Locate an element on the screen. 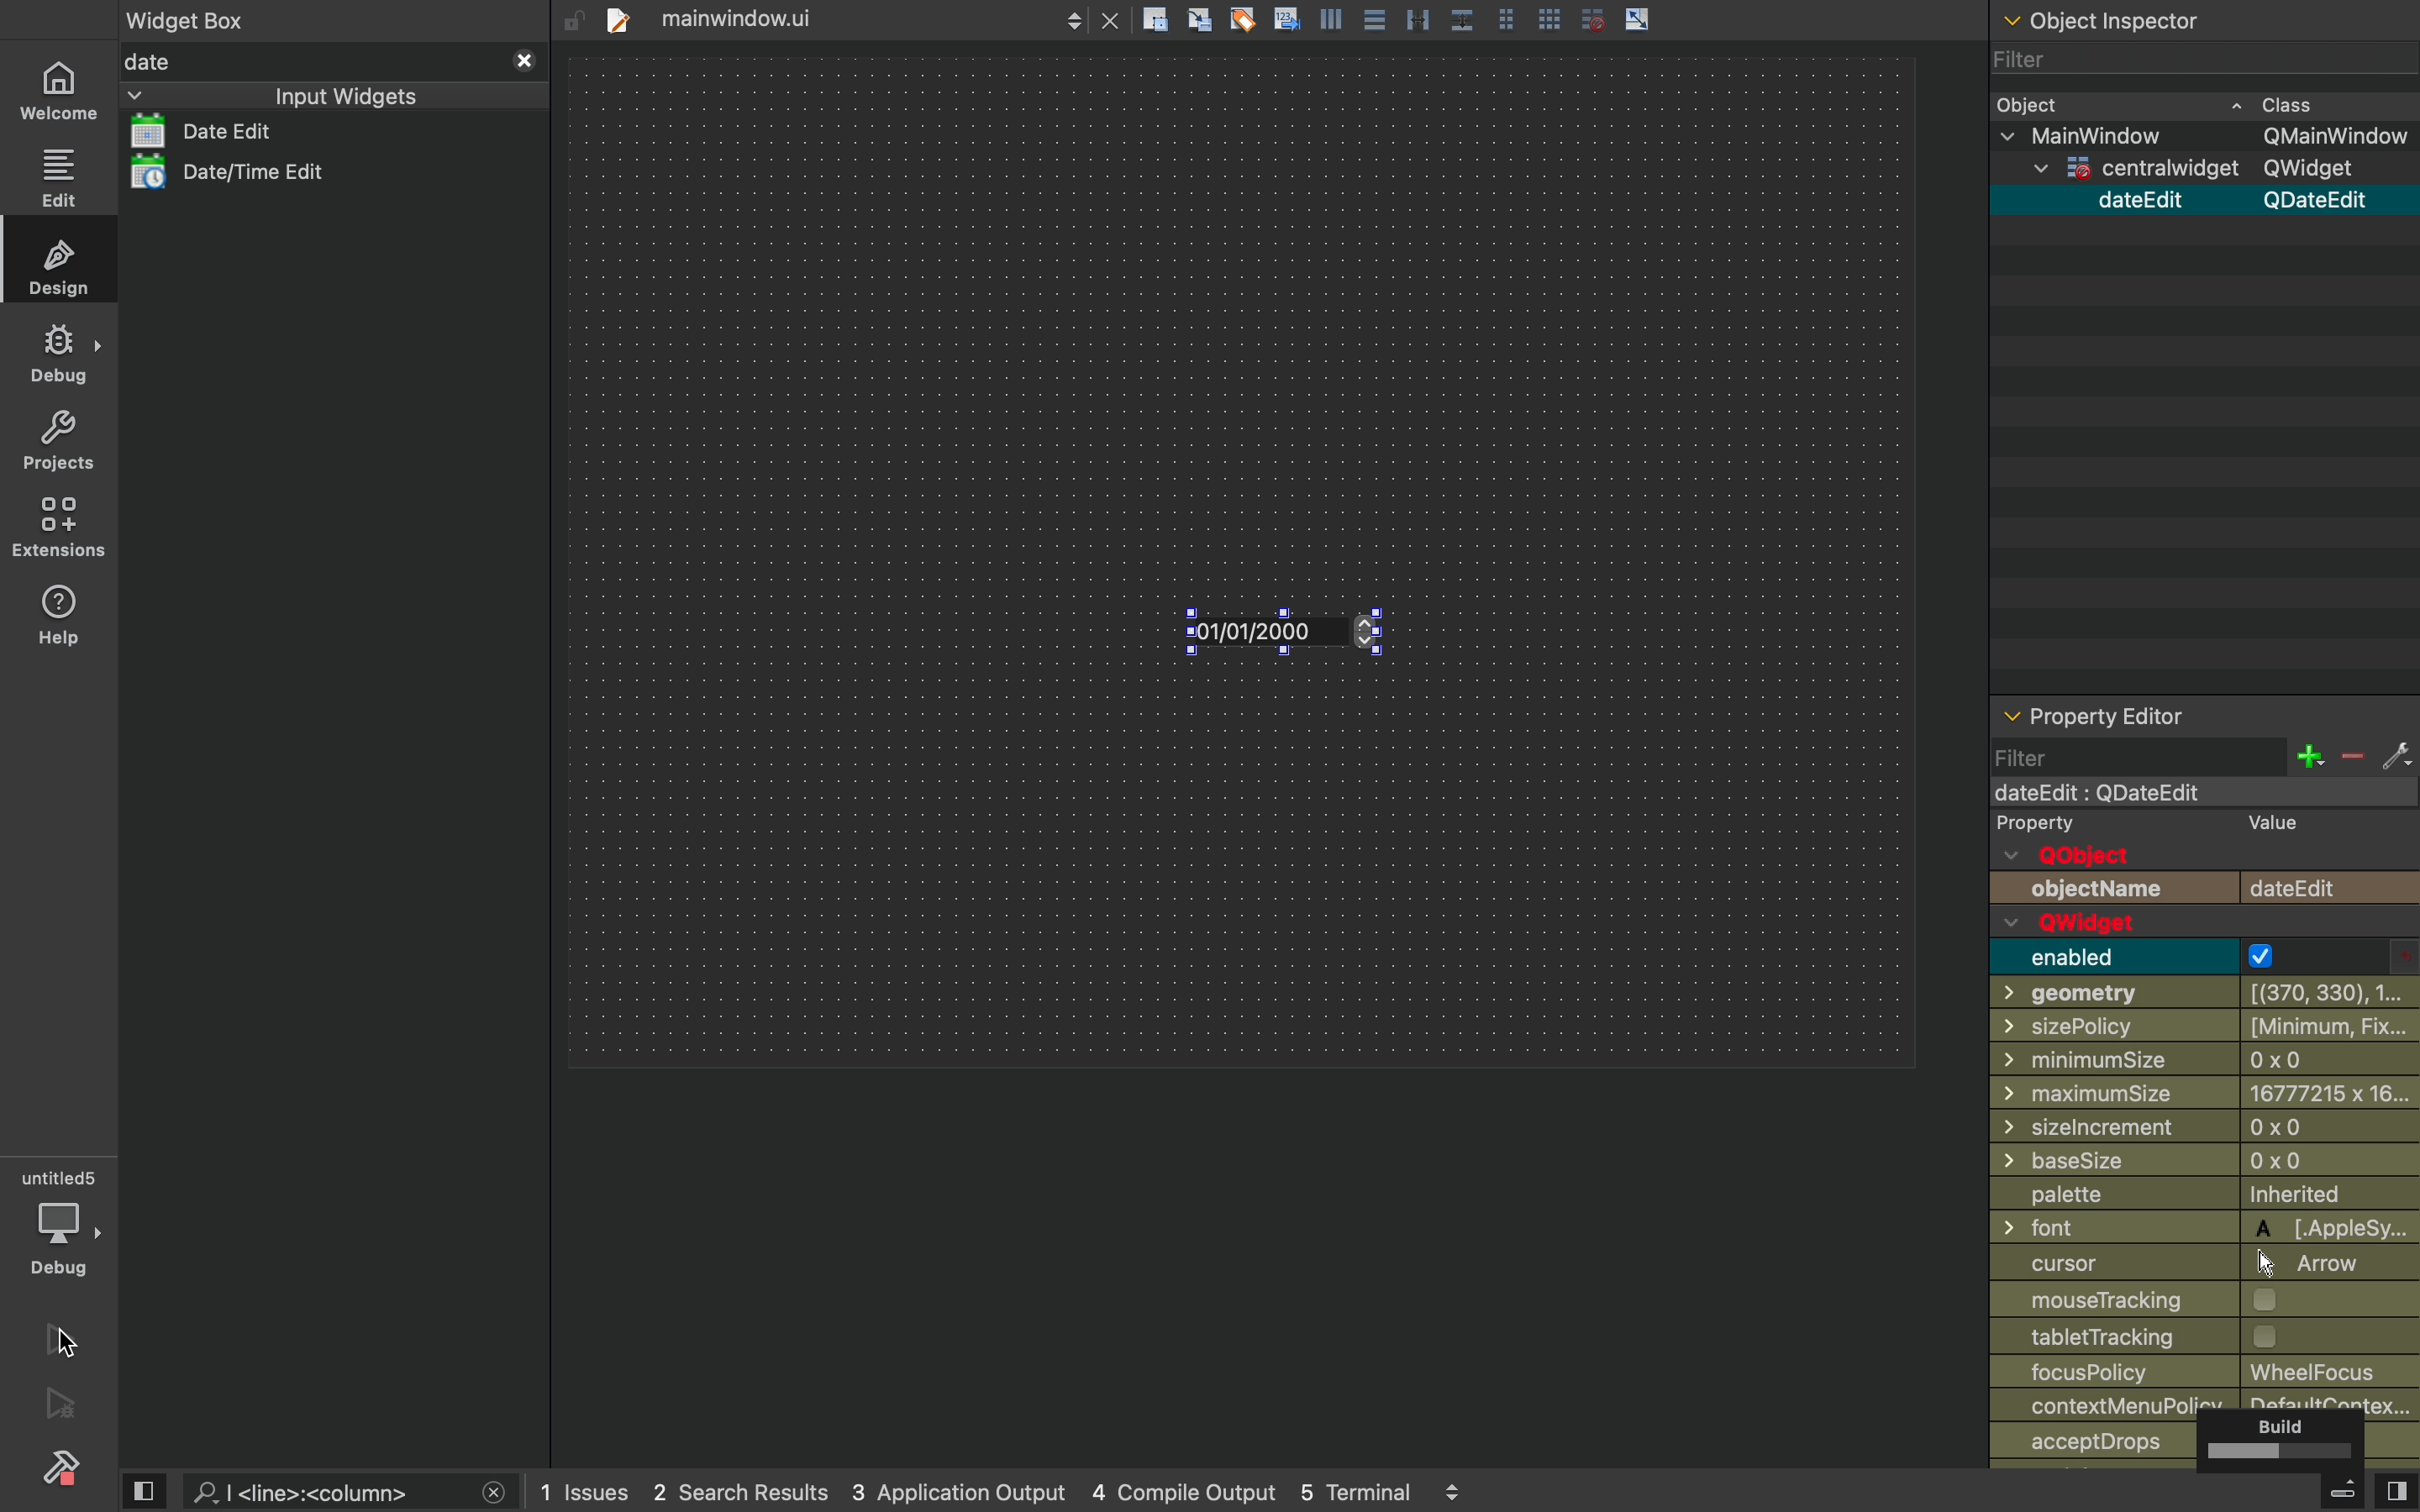  mainwindow is located at coordinates (2200, 792).